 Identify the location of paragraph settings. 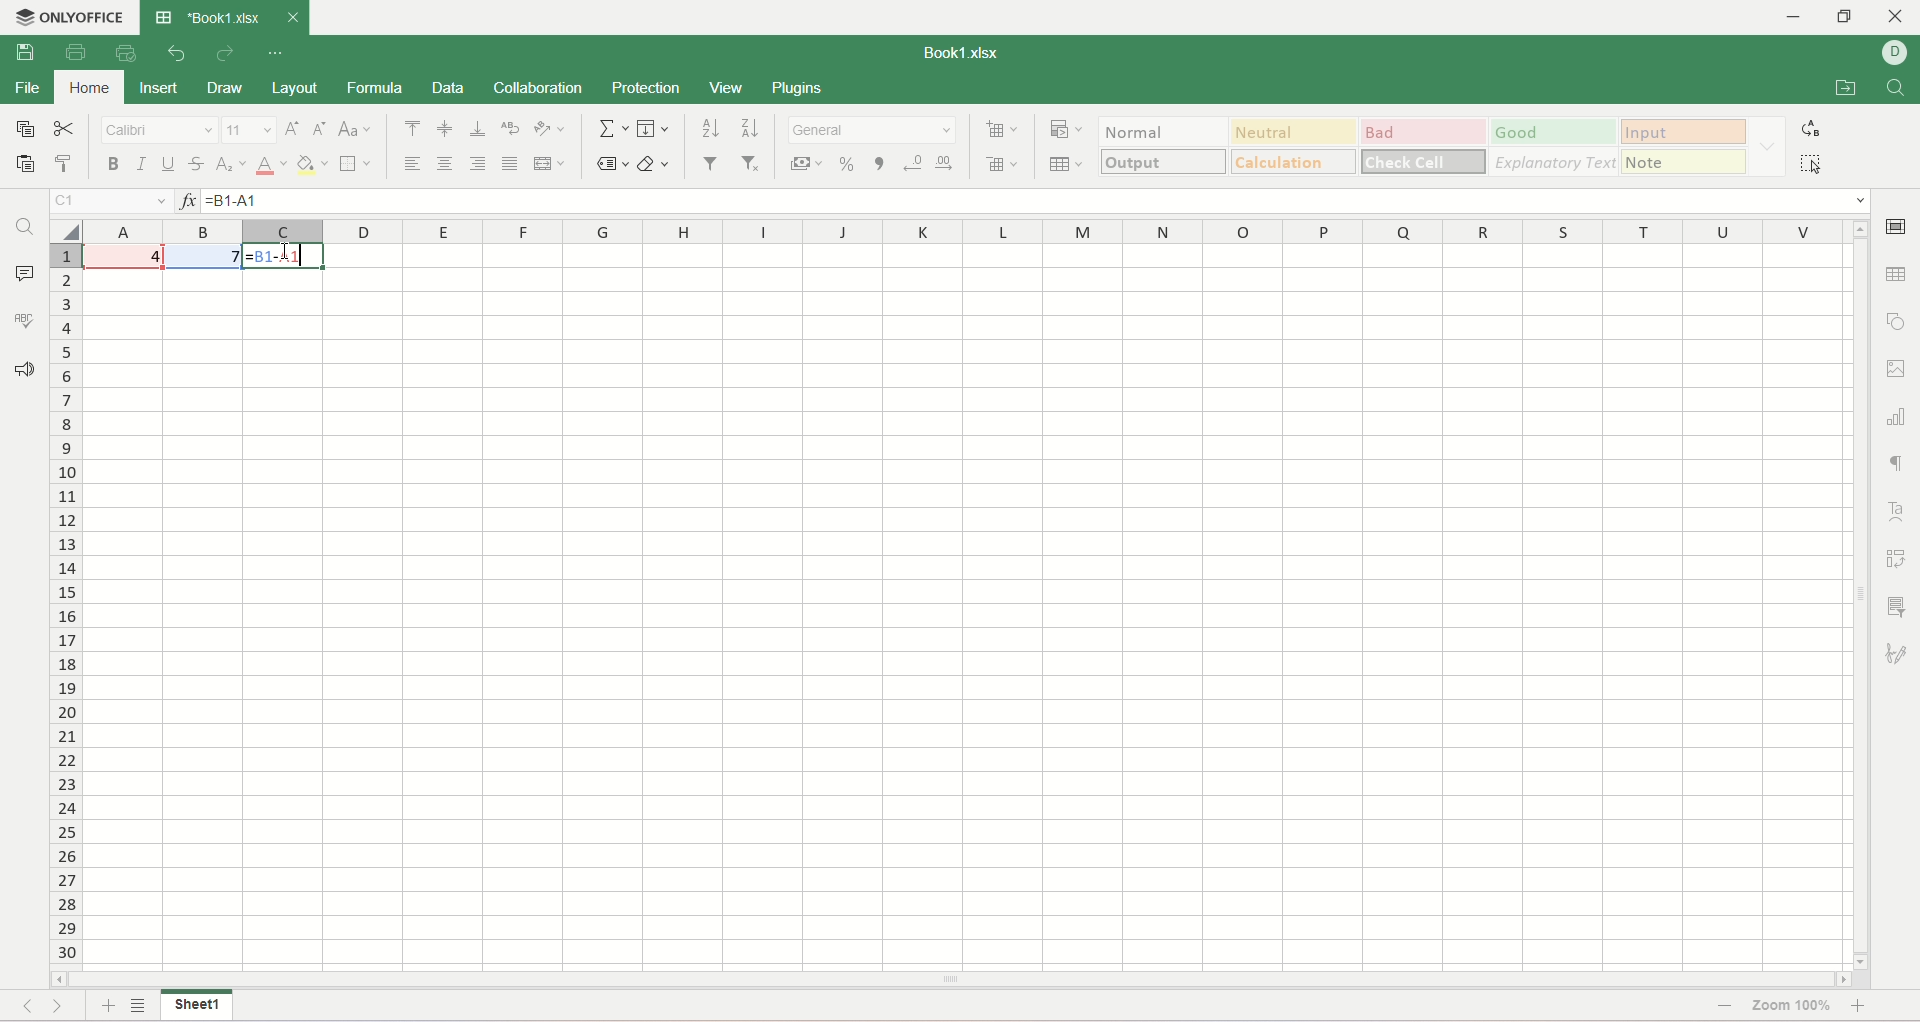
(1903, 463).